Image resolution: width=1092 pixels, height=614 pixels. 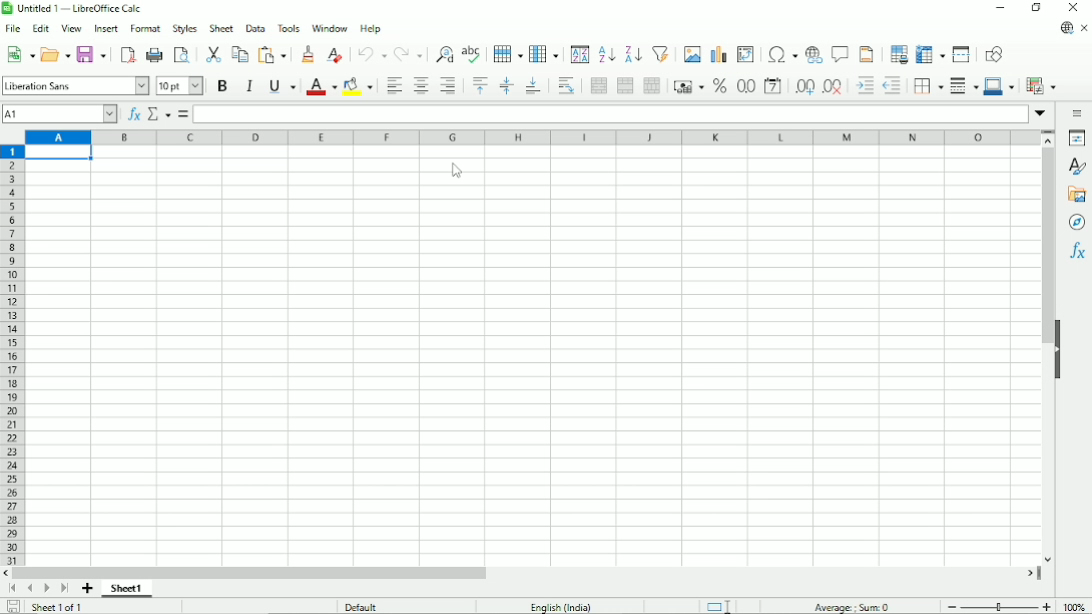 What do you see at coordinates (1077, 607) in the screenshot?
I see `Zoom factor` at bounding box center [1077, 607].